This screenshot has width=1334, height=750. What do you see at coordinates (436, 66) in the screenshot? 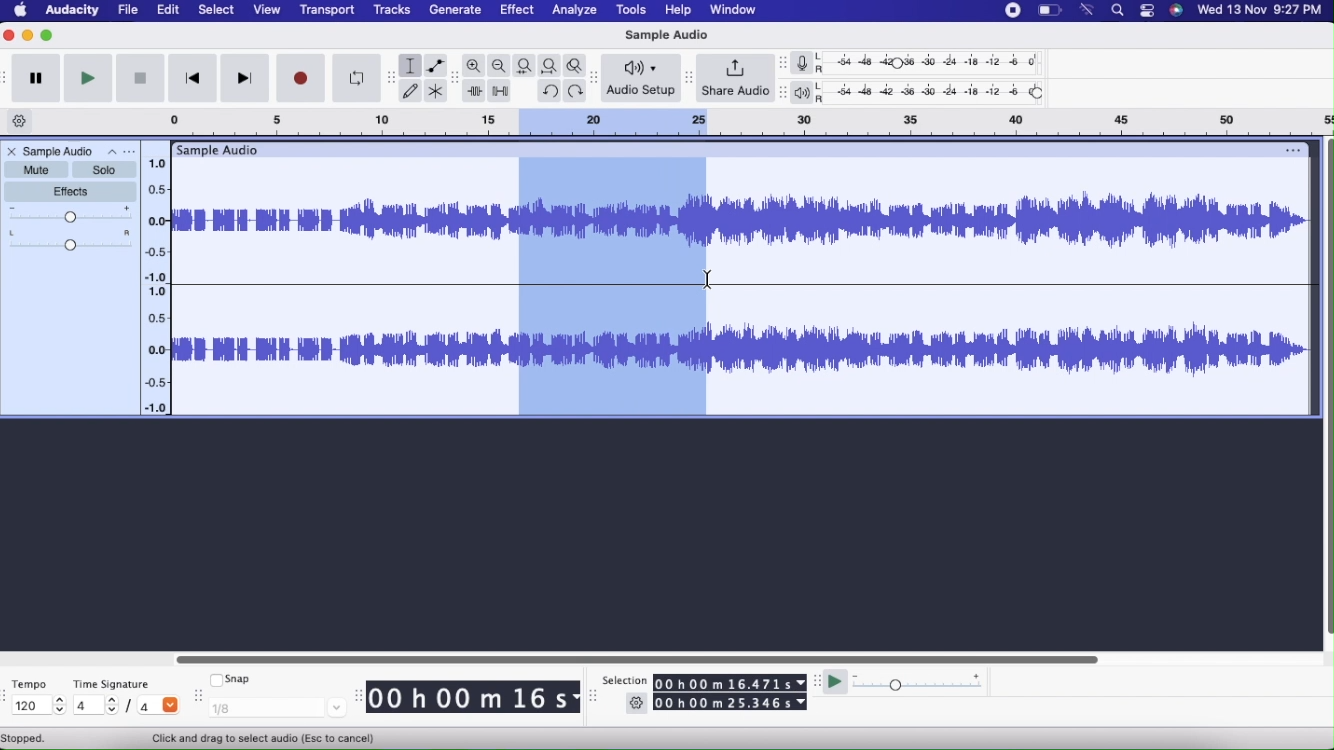
I see `Envelope Tool` at bounding box center [436, 66].